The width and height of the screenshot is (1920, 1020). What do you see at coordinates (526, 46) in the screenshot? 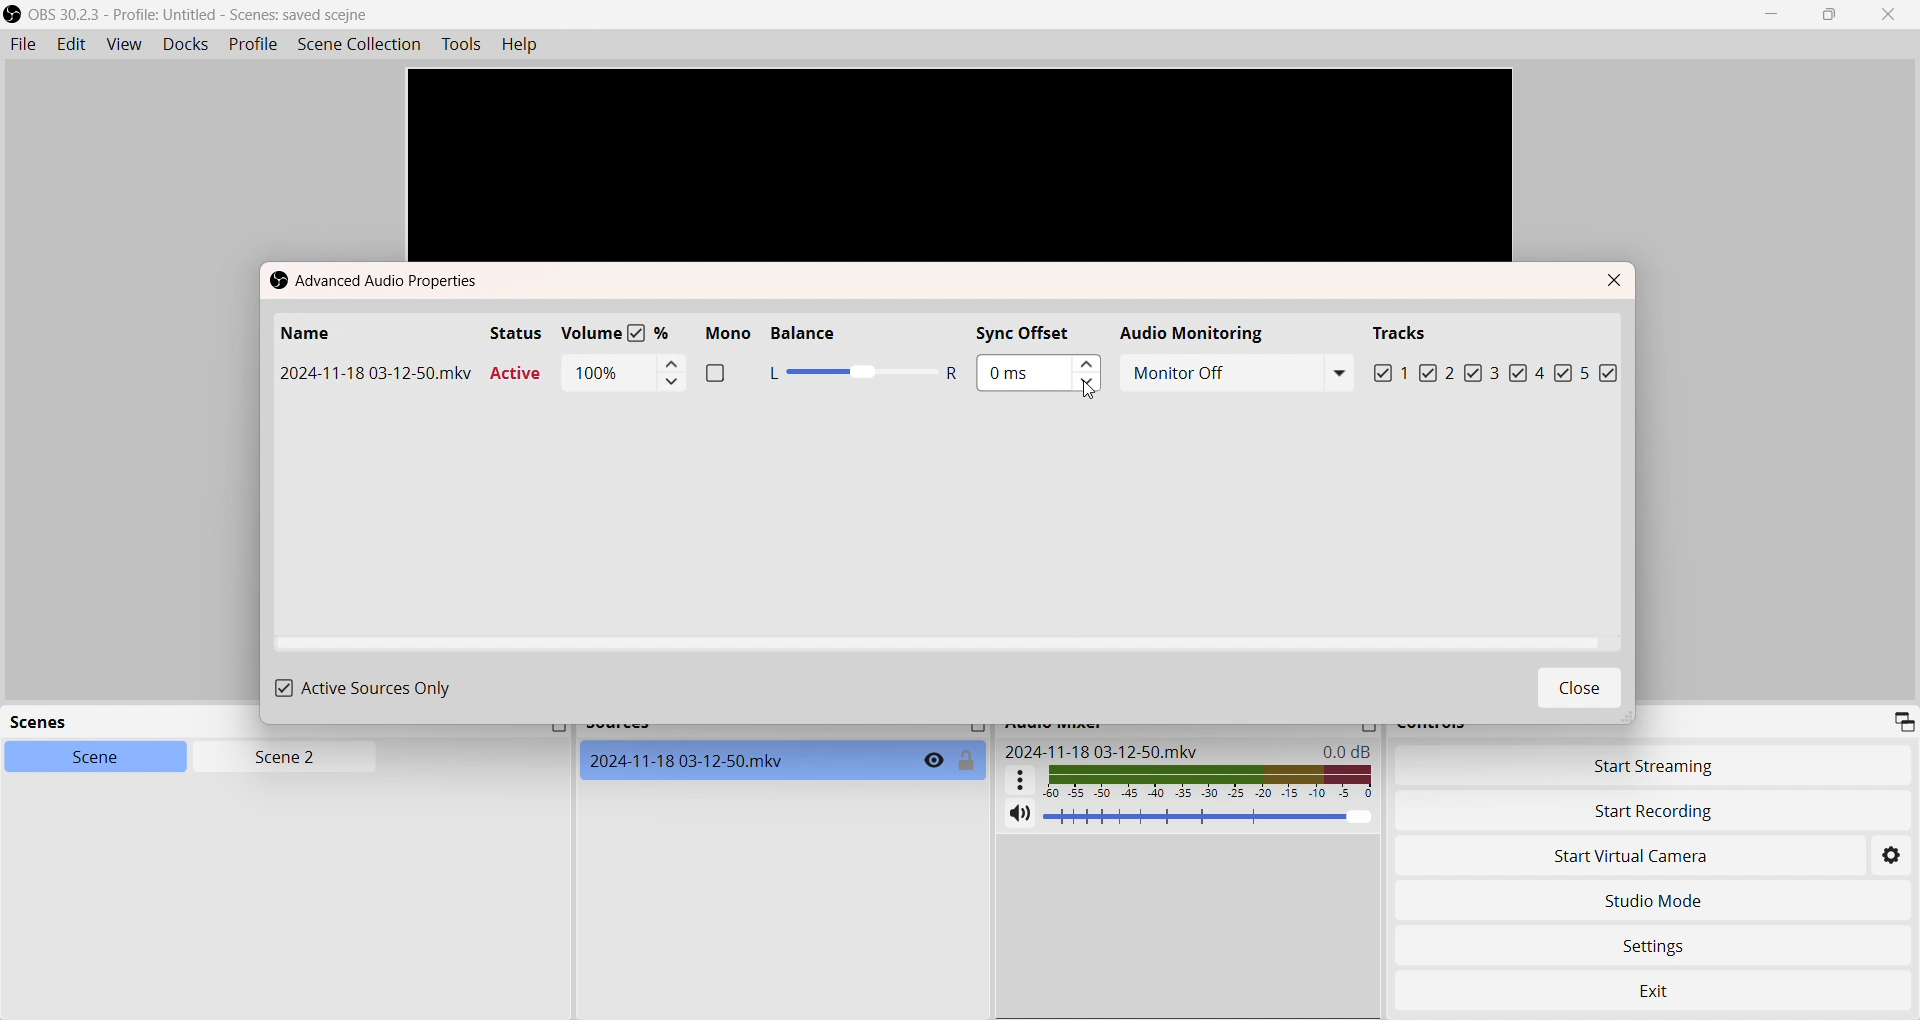
I see `Help` at bounding box center [526, 46].